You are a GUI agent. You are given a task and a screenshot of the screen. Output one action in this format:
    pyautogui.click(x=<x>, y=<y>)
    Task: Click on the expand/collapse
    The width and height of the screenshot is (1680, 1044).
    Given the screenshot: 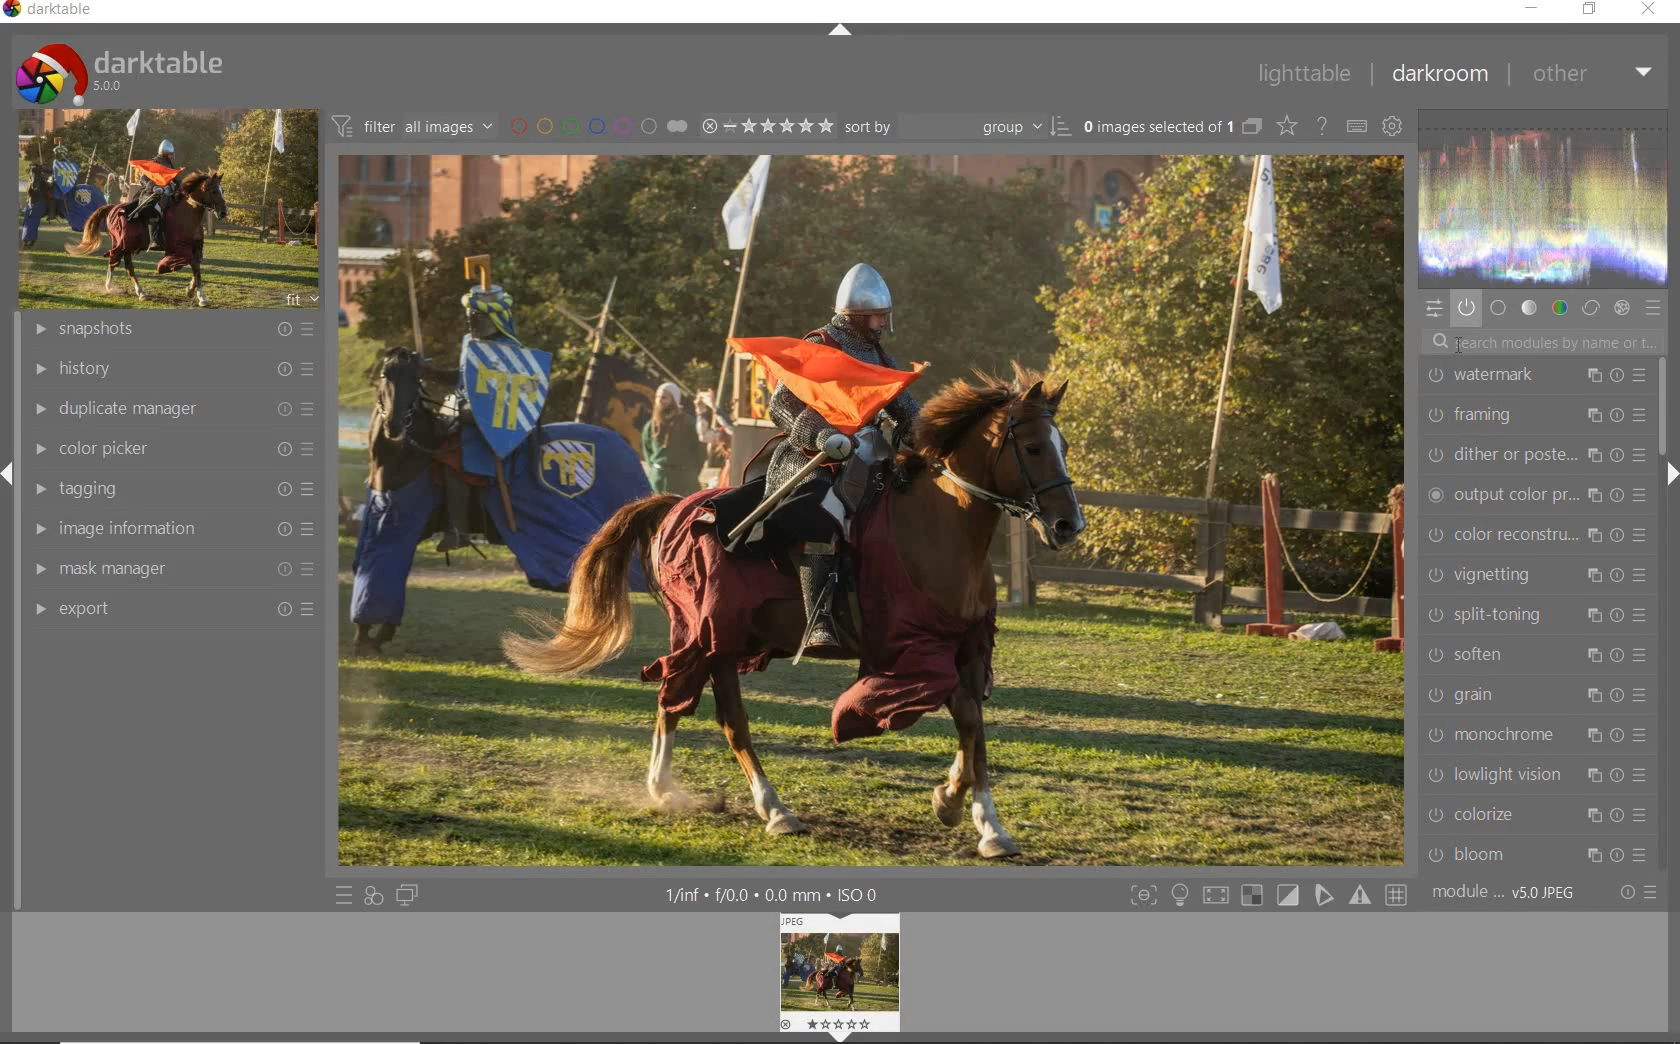 What is the action you would take?
    pyautogui.click(x=839, y=29)
    